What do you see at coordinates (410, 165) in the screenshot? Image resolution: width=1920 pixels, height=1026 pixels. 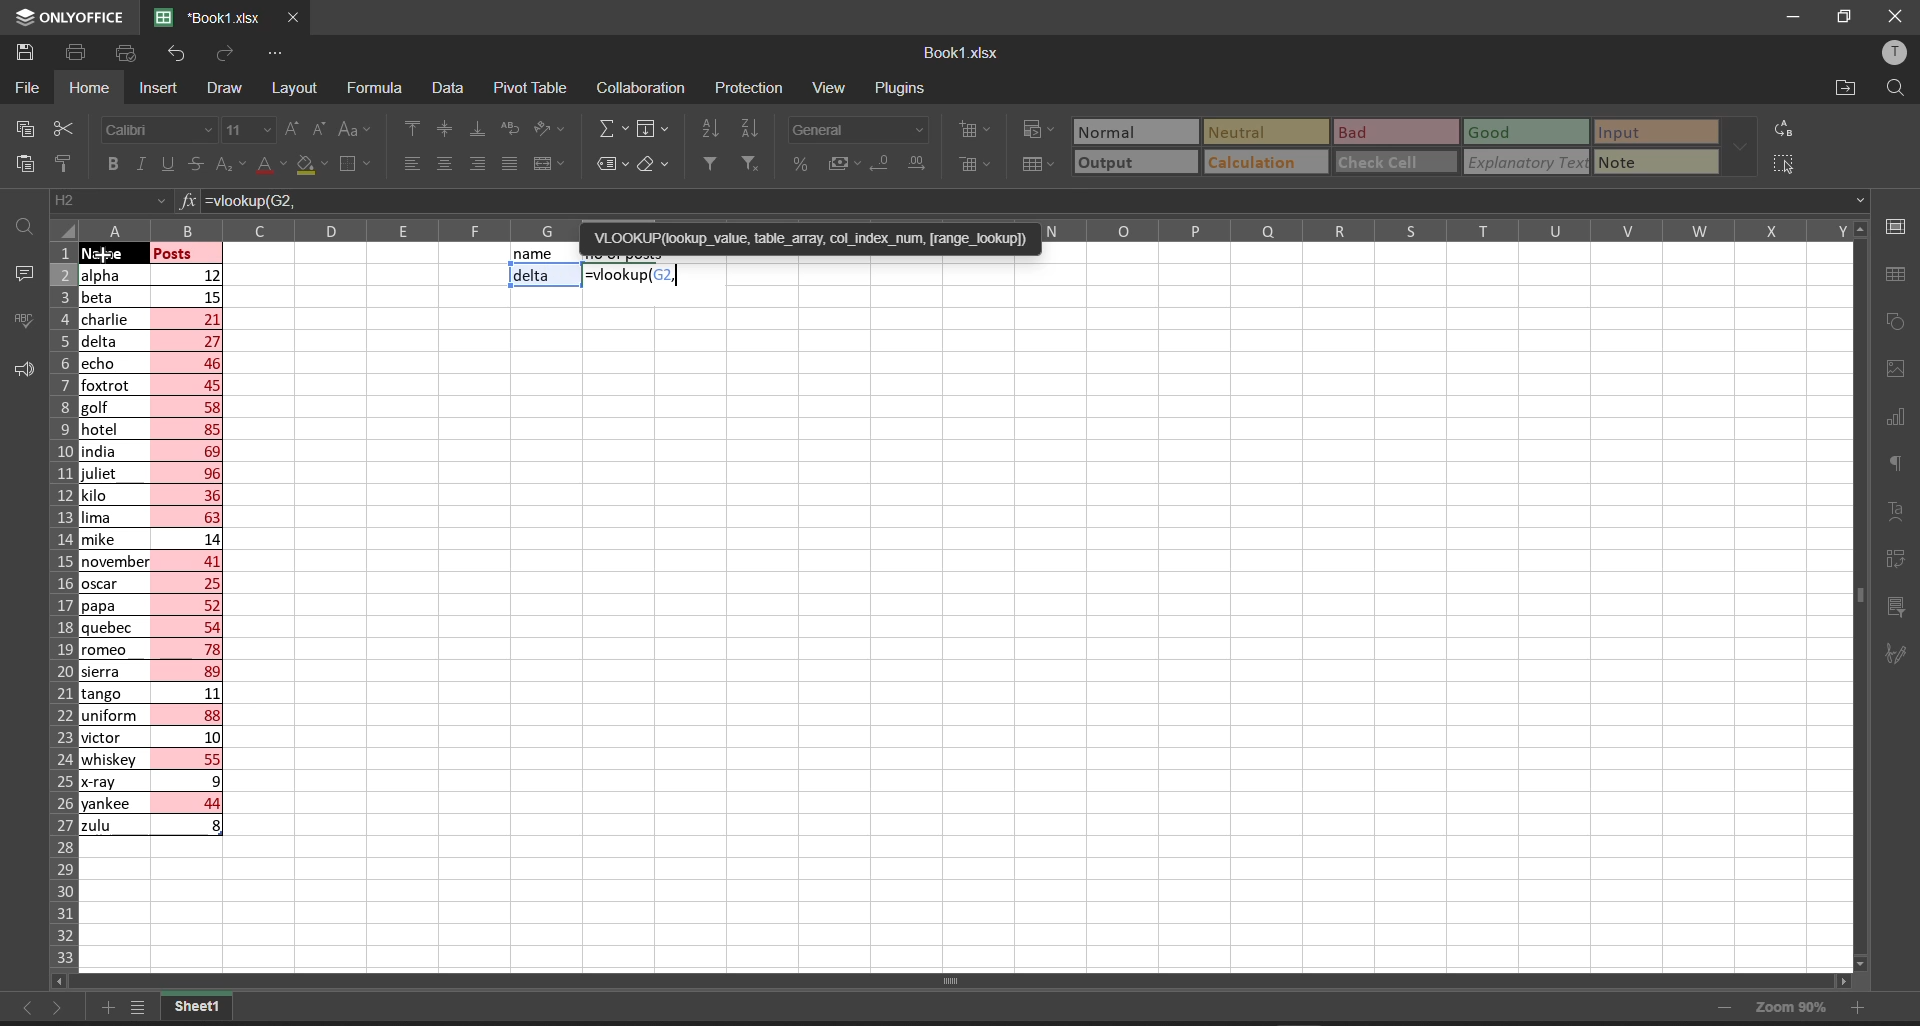 I see `align left` at bounding box center [410, 165].